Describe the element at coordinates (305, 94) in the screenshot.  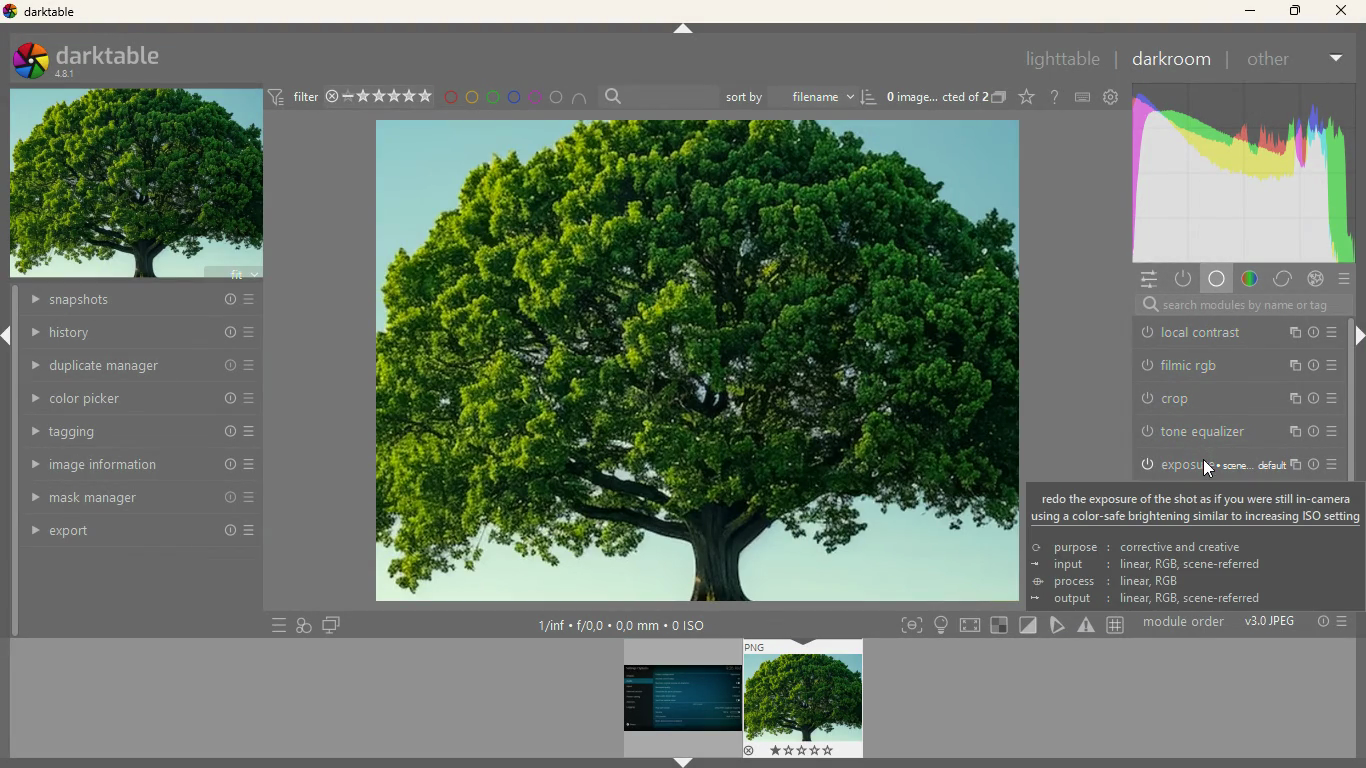
I see `filter` at that location.